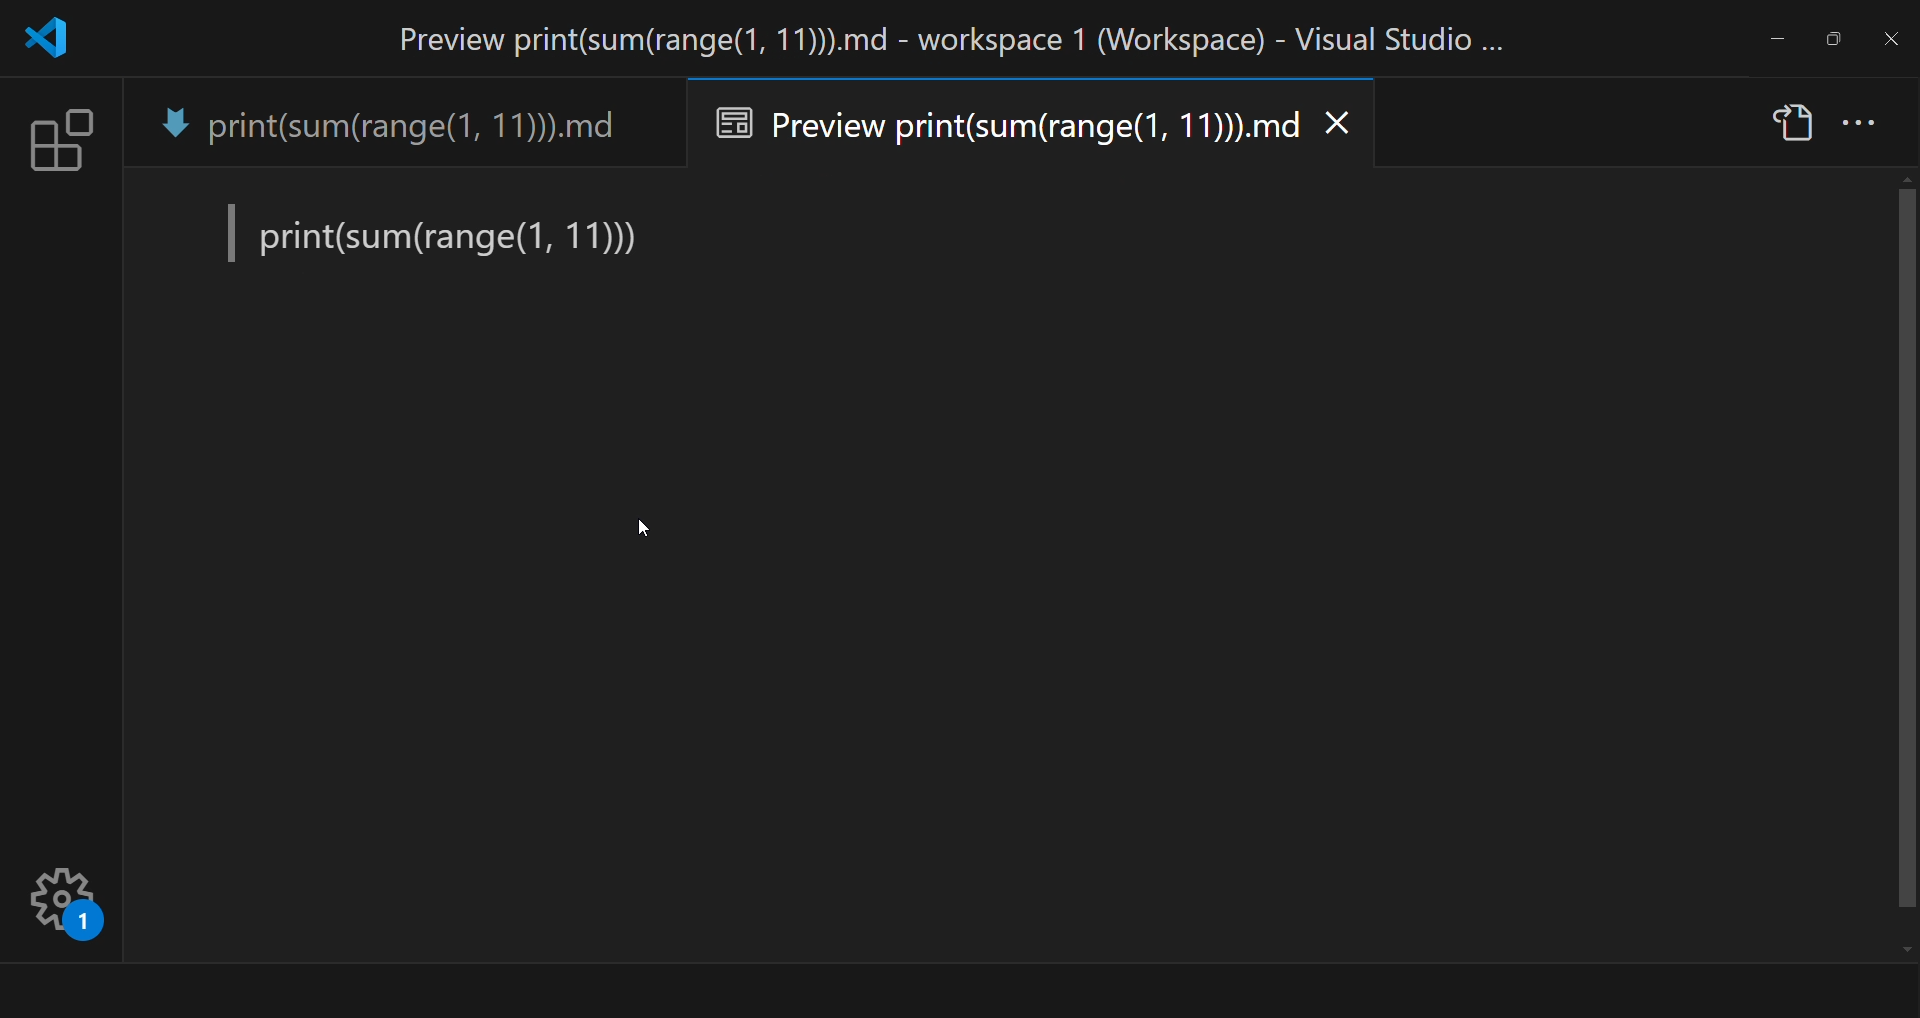 The height and width of the screenshot is (1018, 1920). What do you see at coordinates (1898, 564) in the screenshot?
I see `Scroll bar` at bounding box center [1898, 564].